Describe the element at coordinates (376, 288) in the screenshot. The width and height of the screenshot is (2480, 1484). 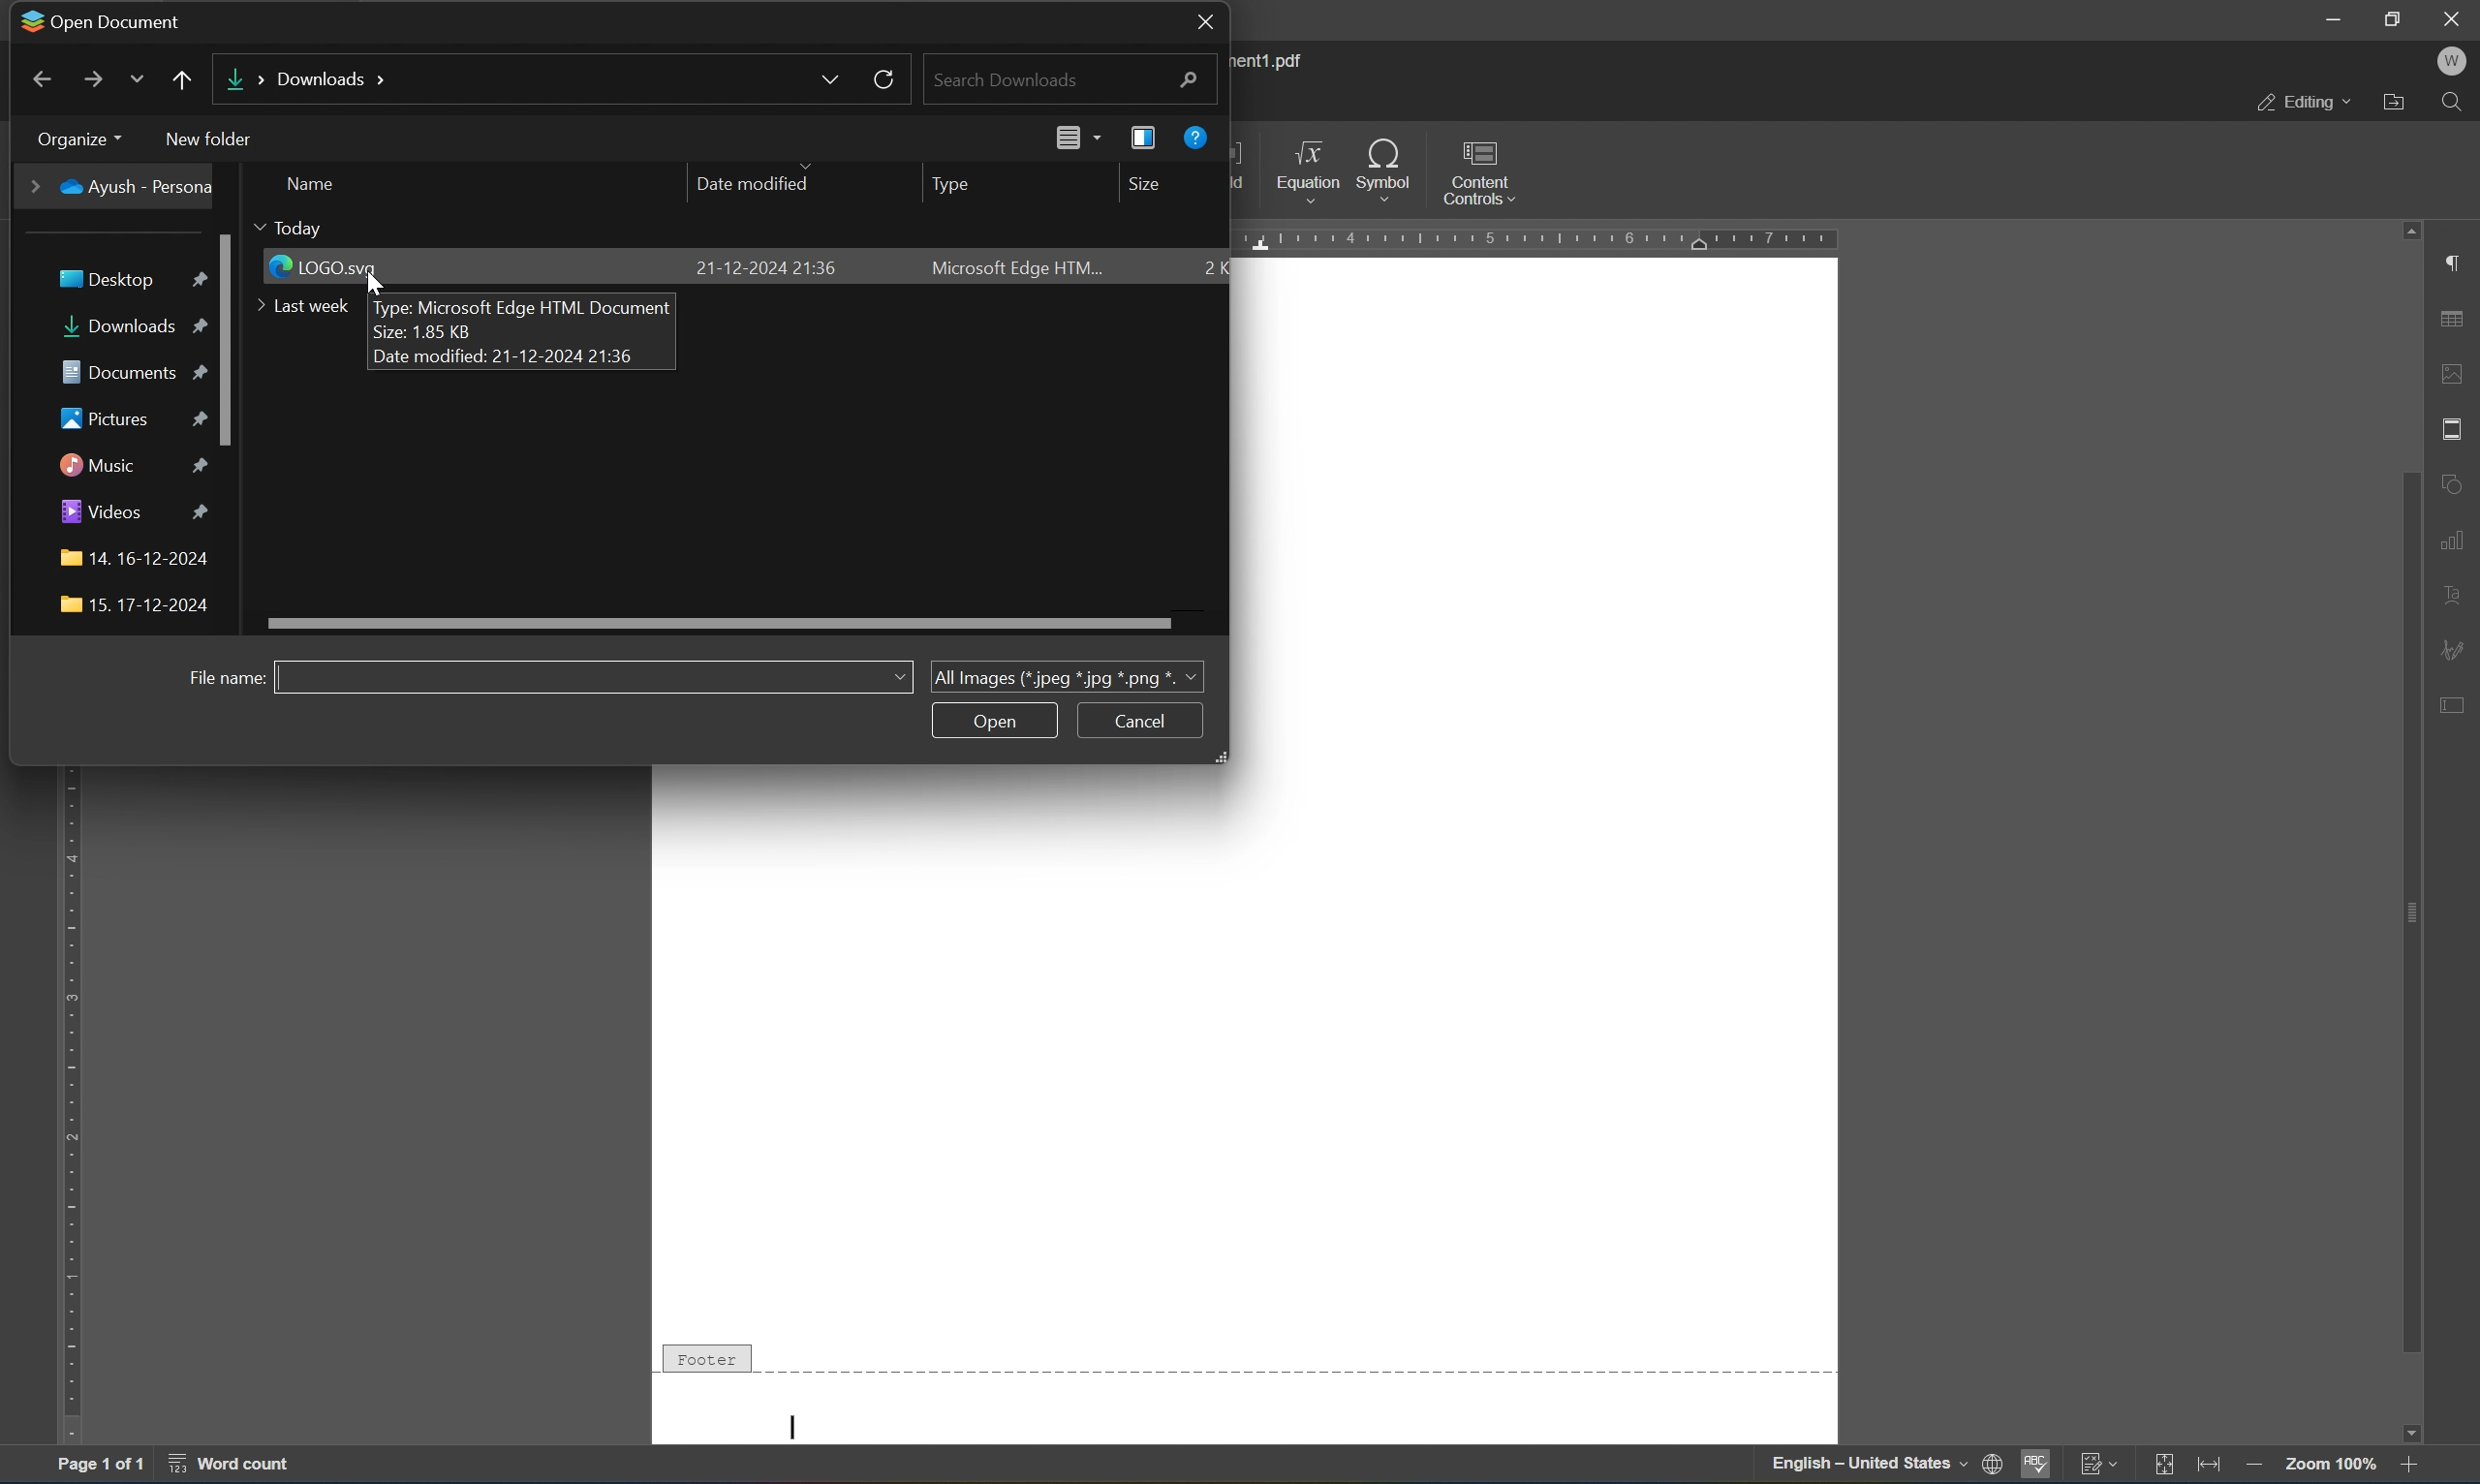
I see `cursor` at that location.